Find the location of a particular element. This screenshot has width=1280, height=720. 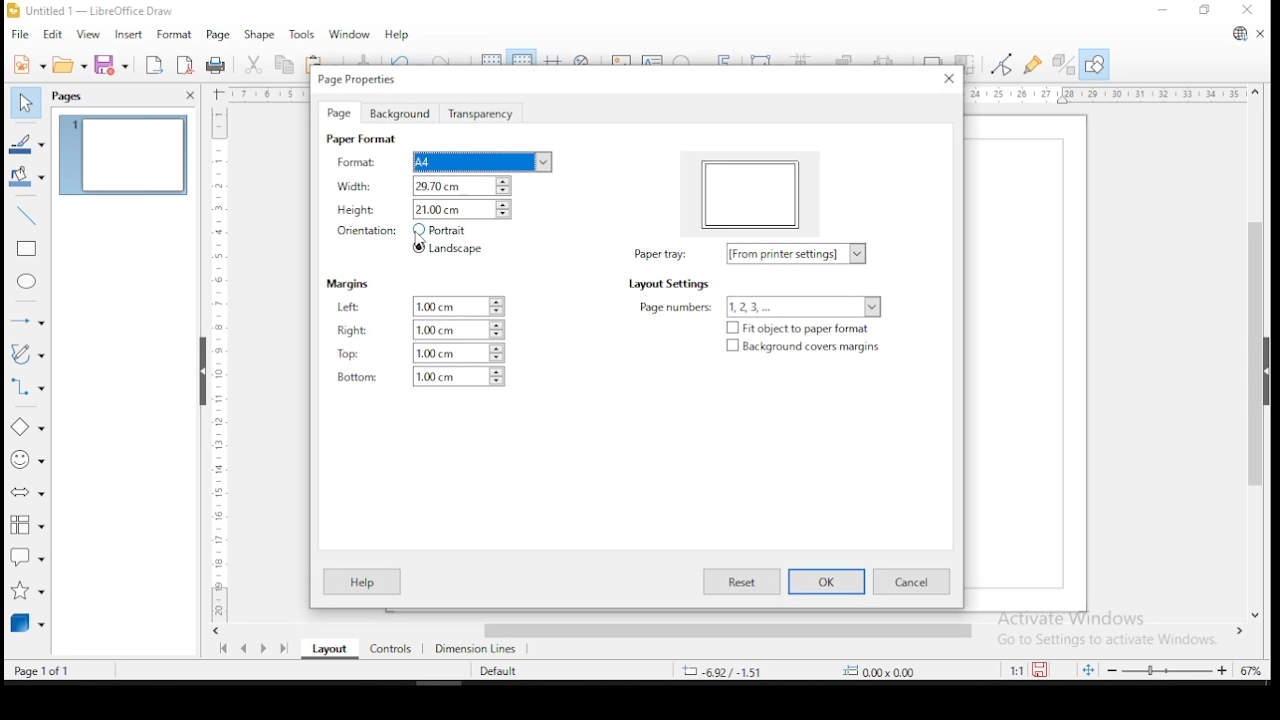

save is located at coordinates (1045, 669).